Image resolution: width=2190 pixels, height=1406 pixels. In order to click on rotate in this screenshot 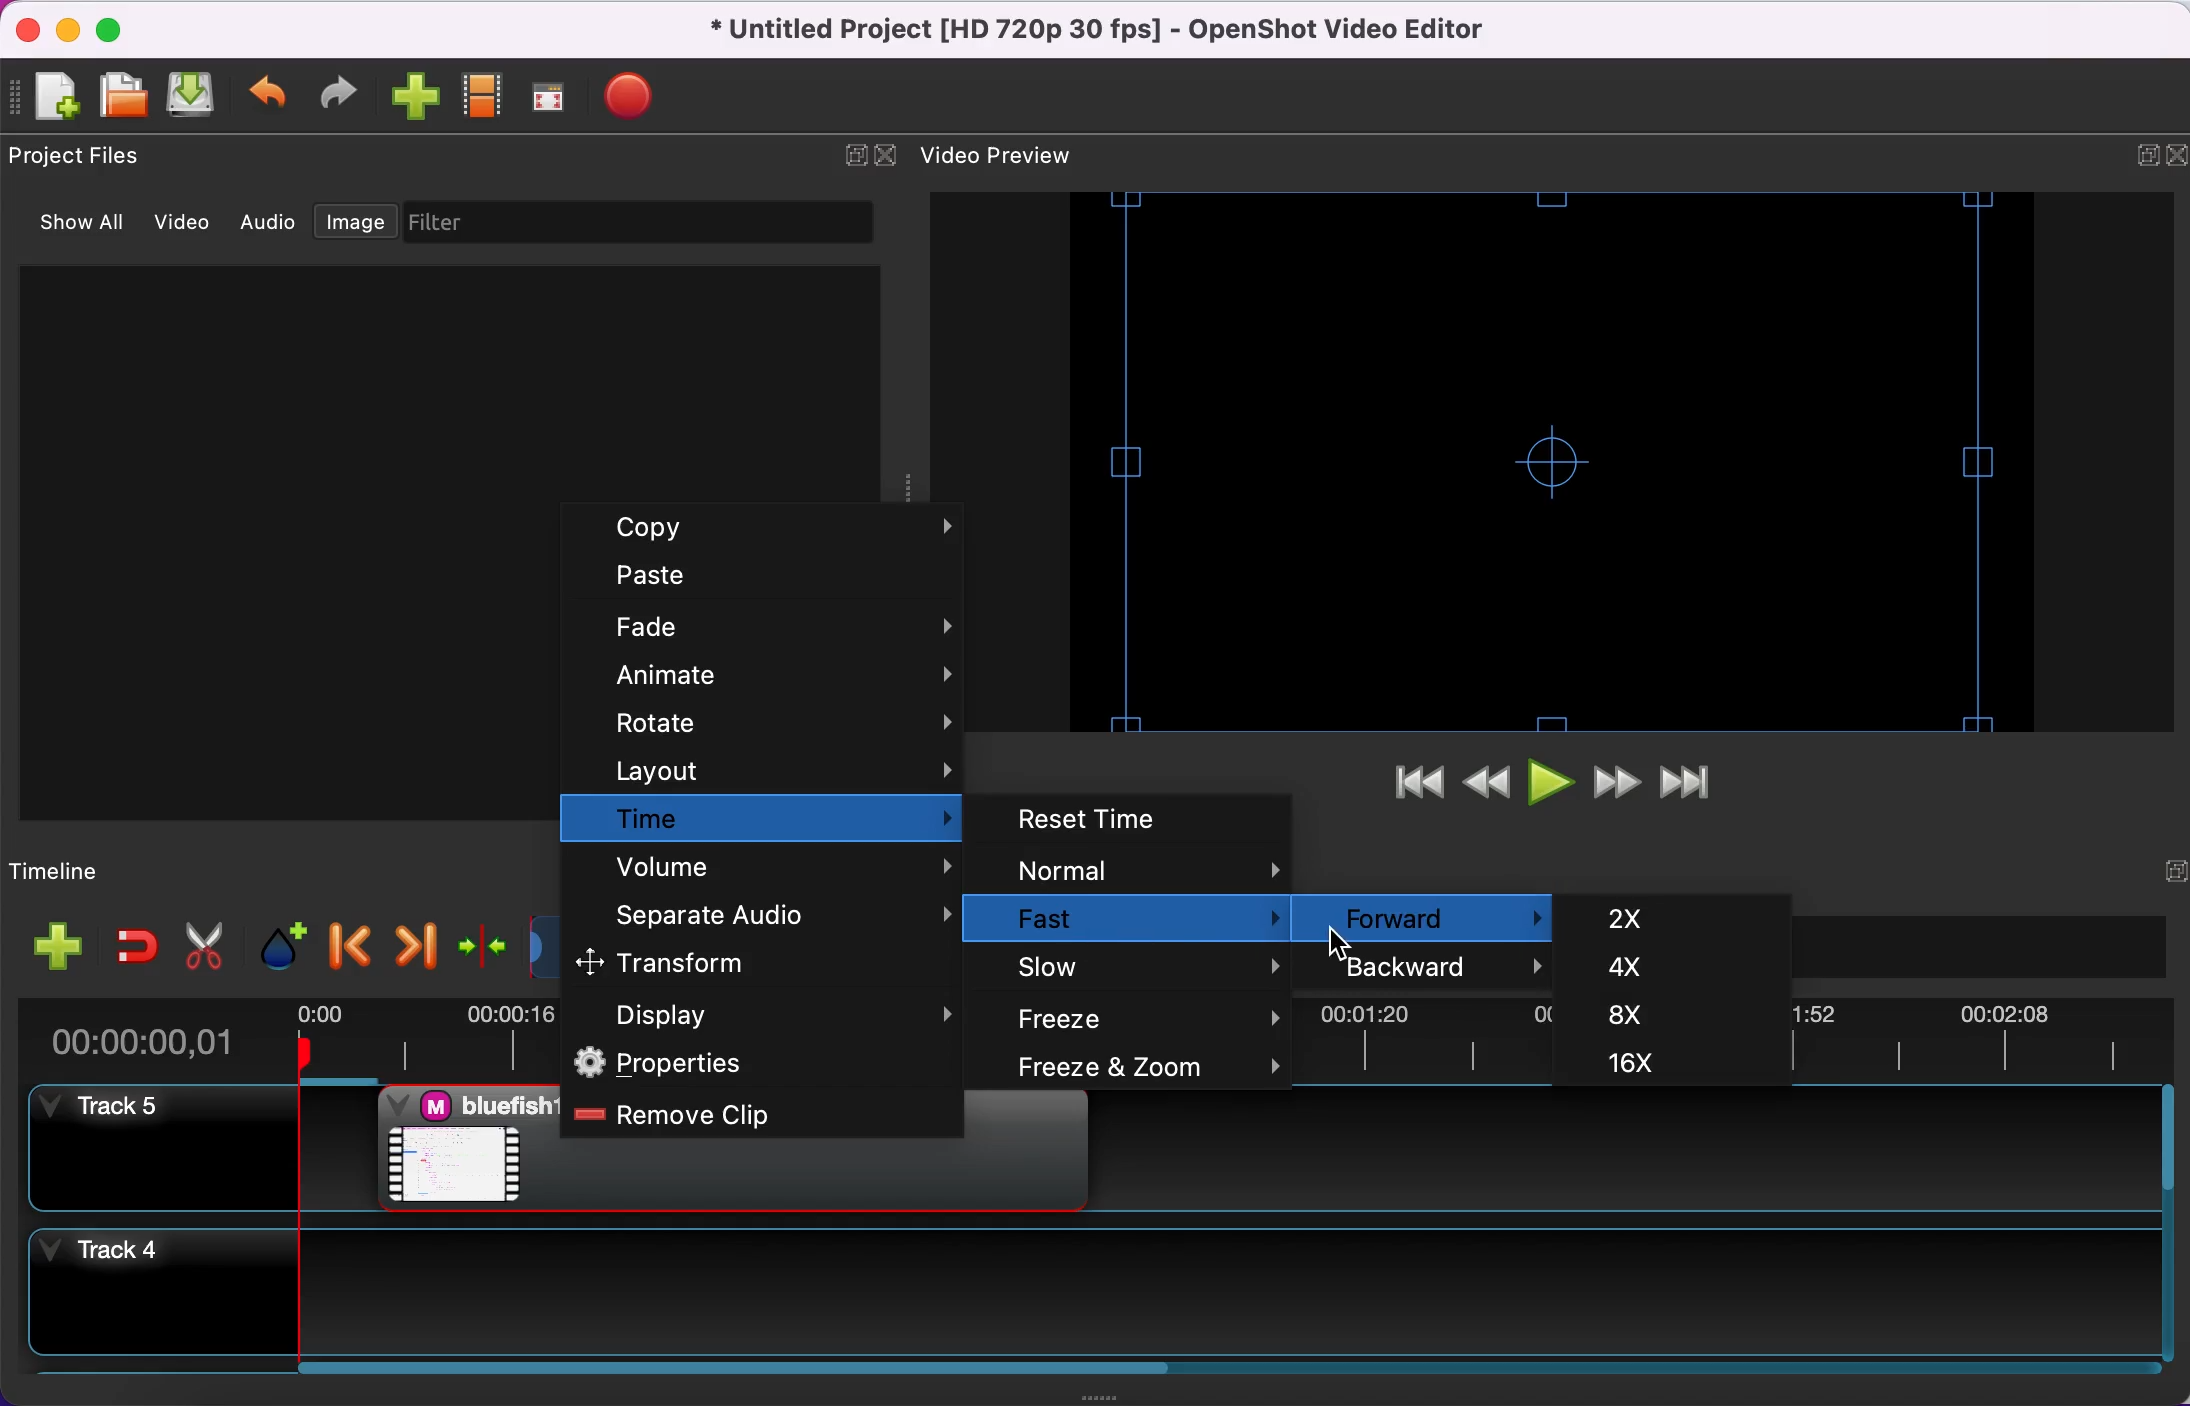, I will do `click(775, 727)`.